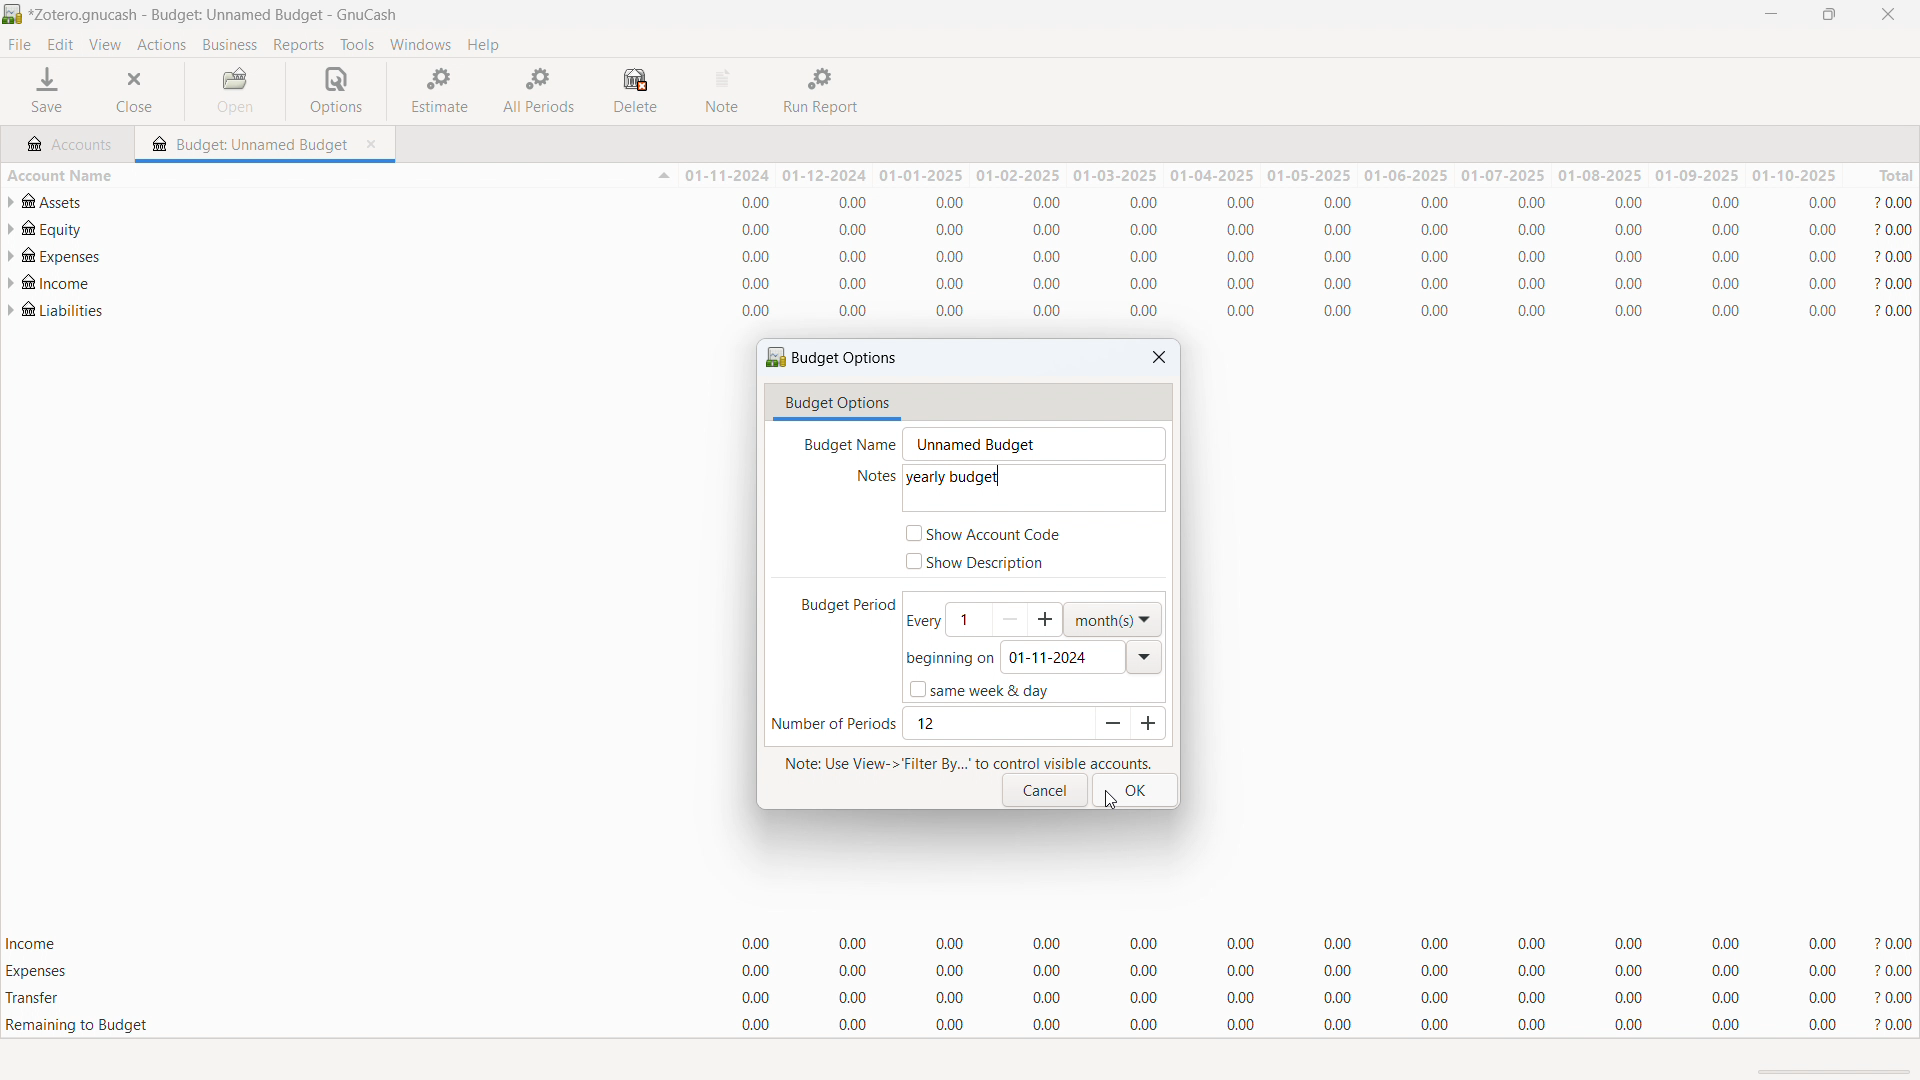 This screenshot has height=1080, width=1920. I want to click on 01-01-2025, so click(923, 174).